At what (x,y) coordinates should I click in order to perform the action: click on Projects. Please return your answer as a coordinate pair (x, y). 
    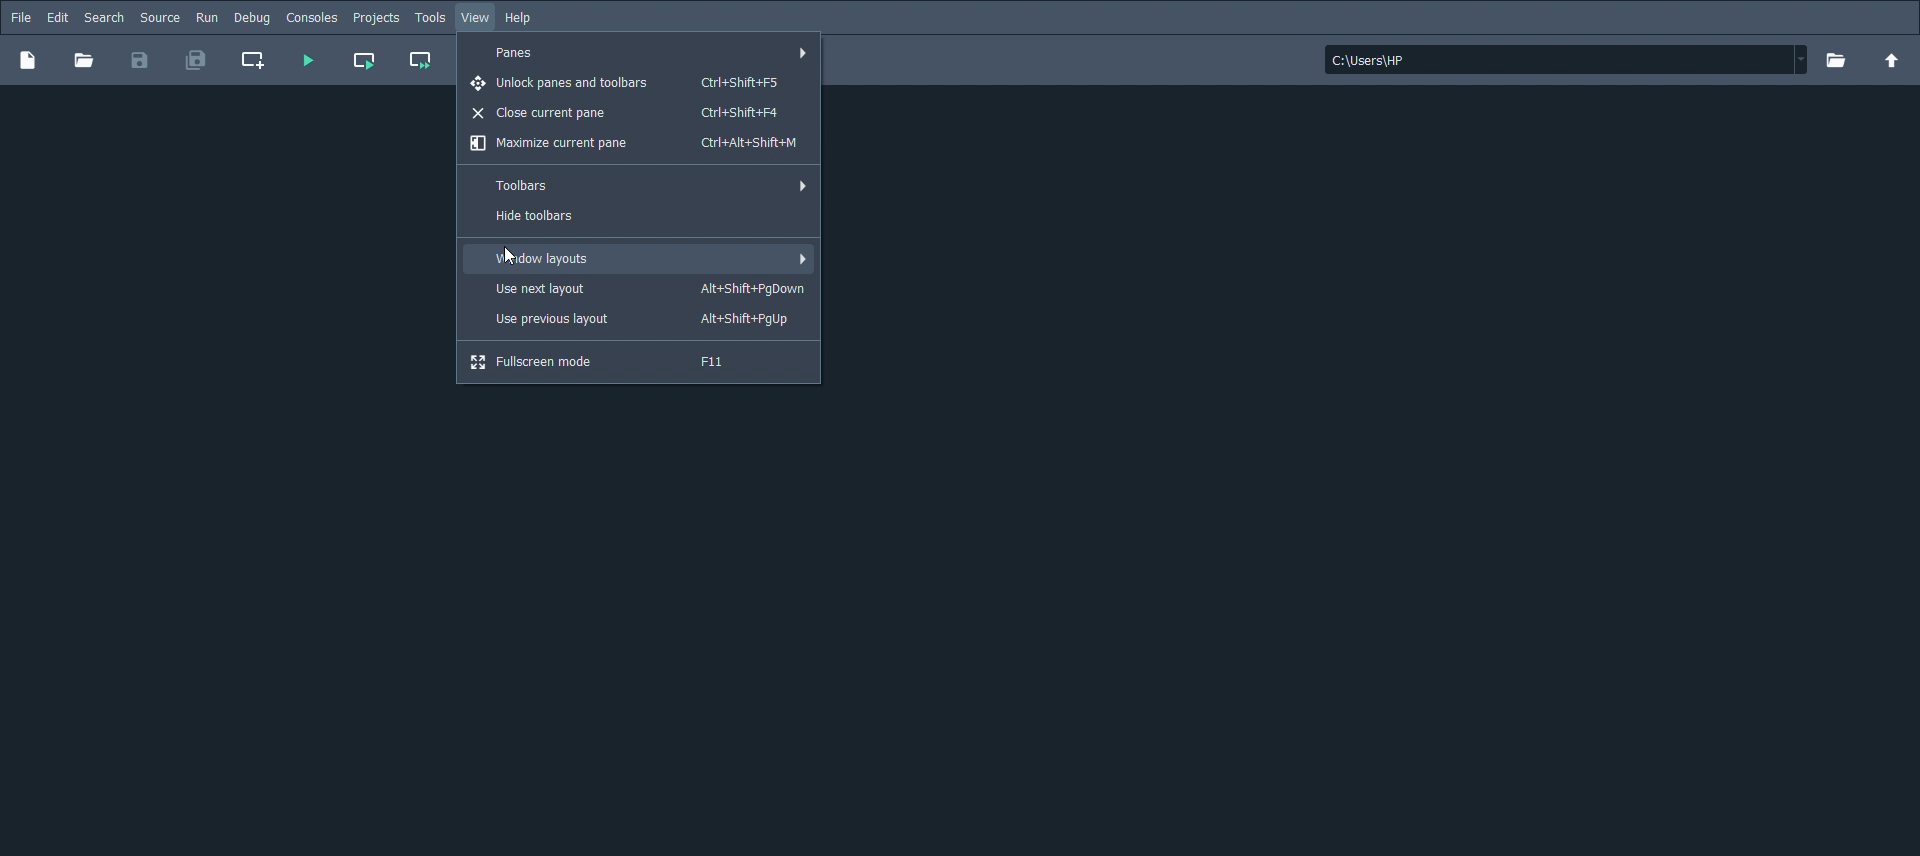
    Looking at the image, I should click on (376, 18).